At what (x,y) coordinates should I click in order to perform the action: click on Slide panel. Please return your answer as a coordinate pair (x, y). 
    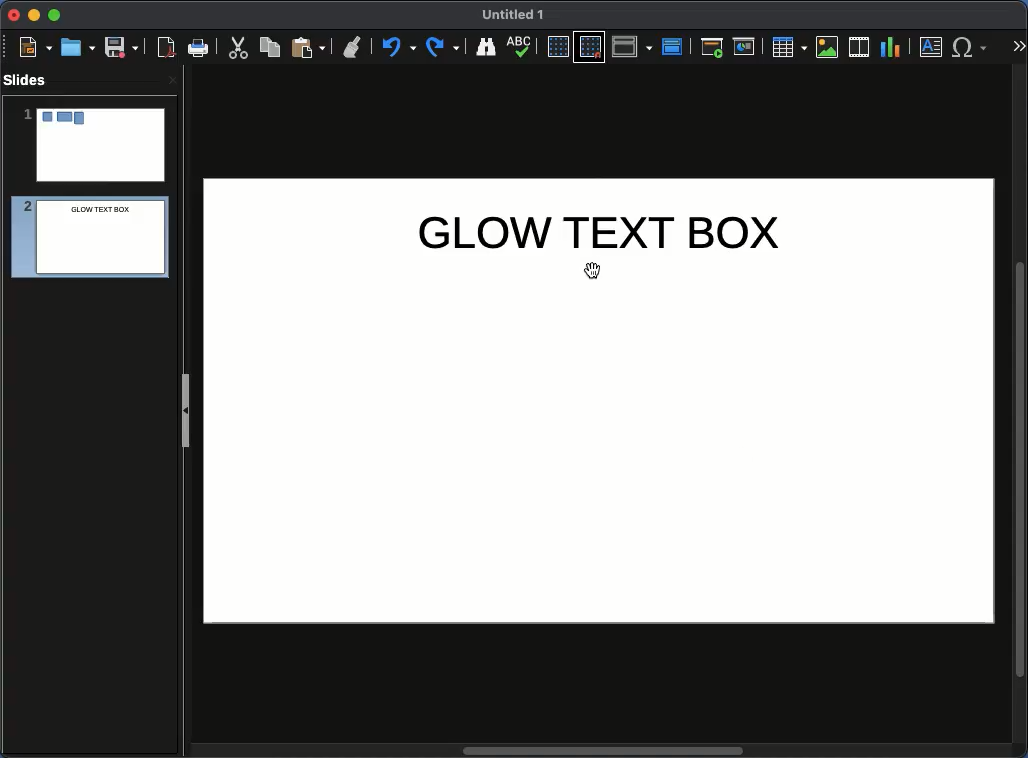
    Looking at the image, I should click on (185, 410).